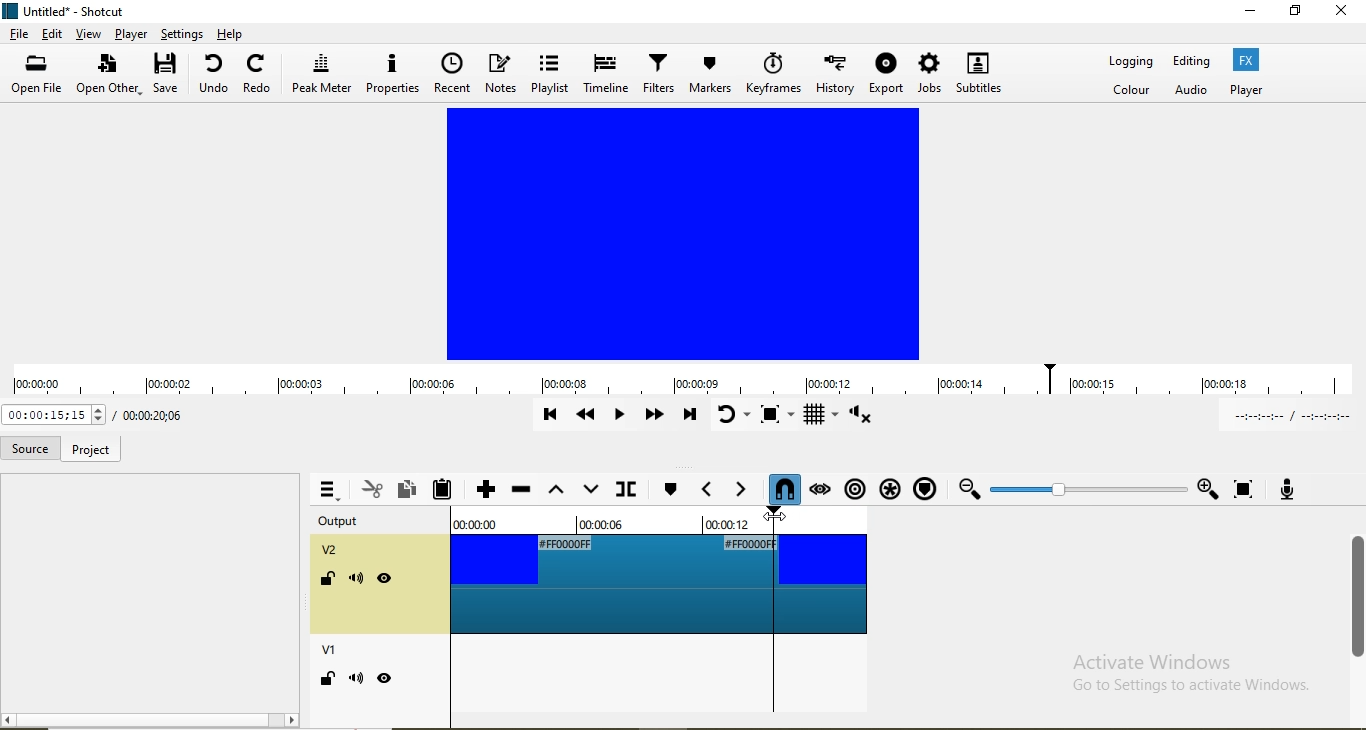 The image size is (1366, 730). Describe the element at coordinates (1287, 417) in the screenshot. I see `In point` at that location.